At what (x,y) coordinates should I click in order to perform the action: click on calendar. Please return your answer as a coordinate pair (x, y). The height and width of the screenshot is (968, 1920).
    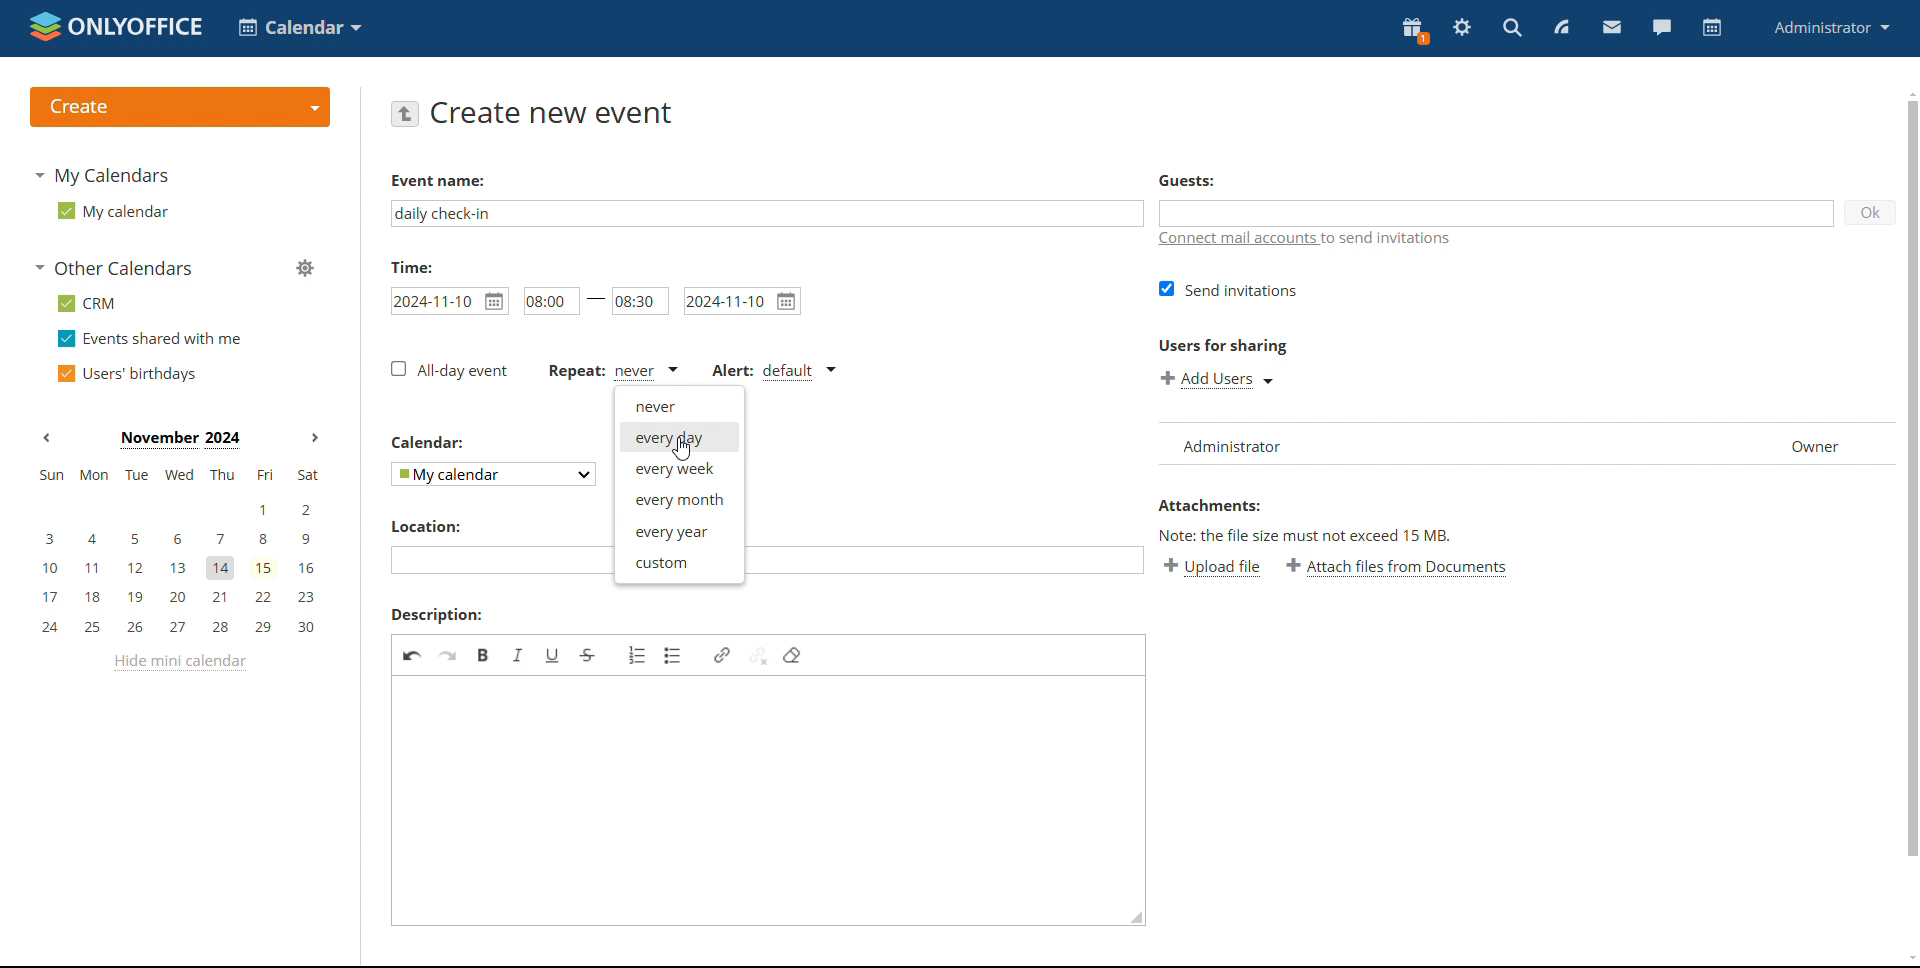
    Looking at the image, I should click on (440, 443).